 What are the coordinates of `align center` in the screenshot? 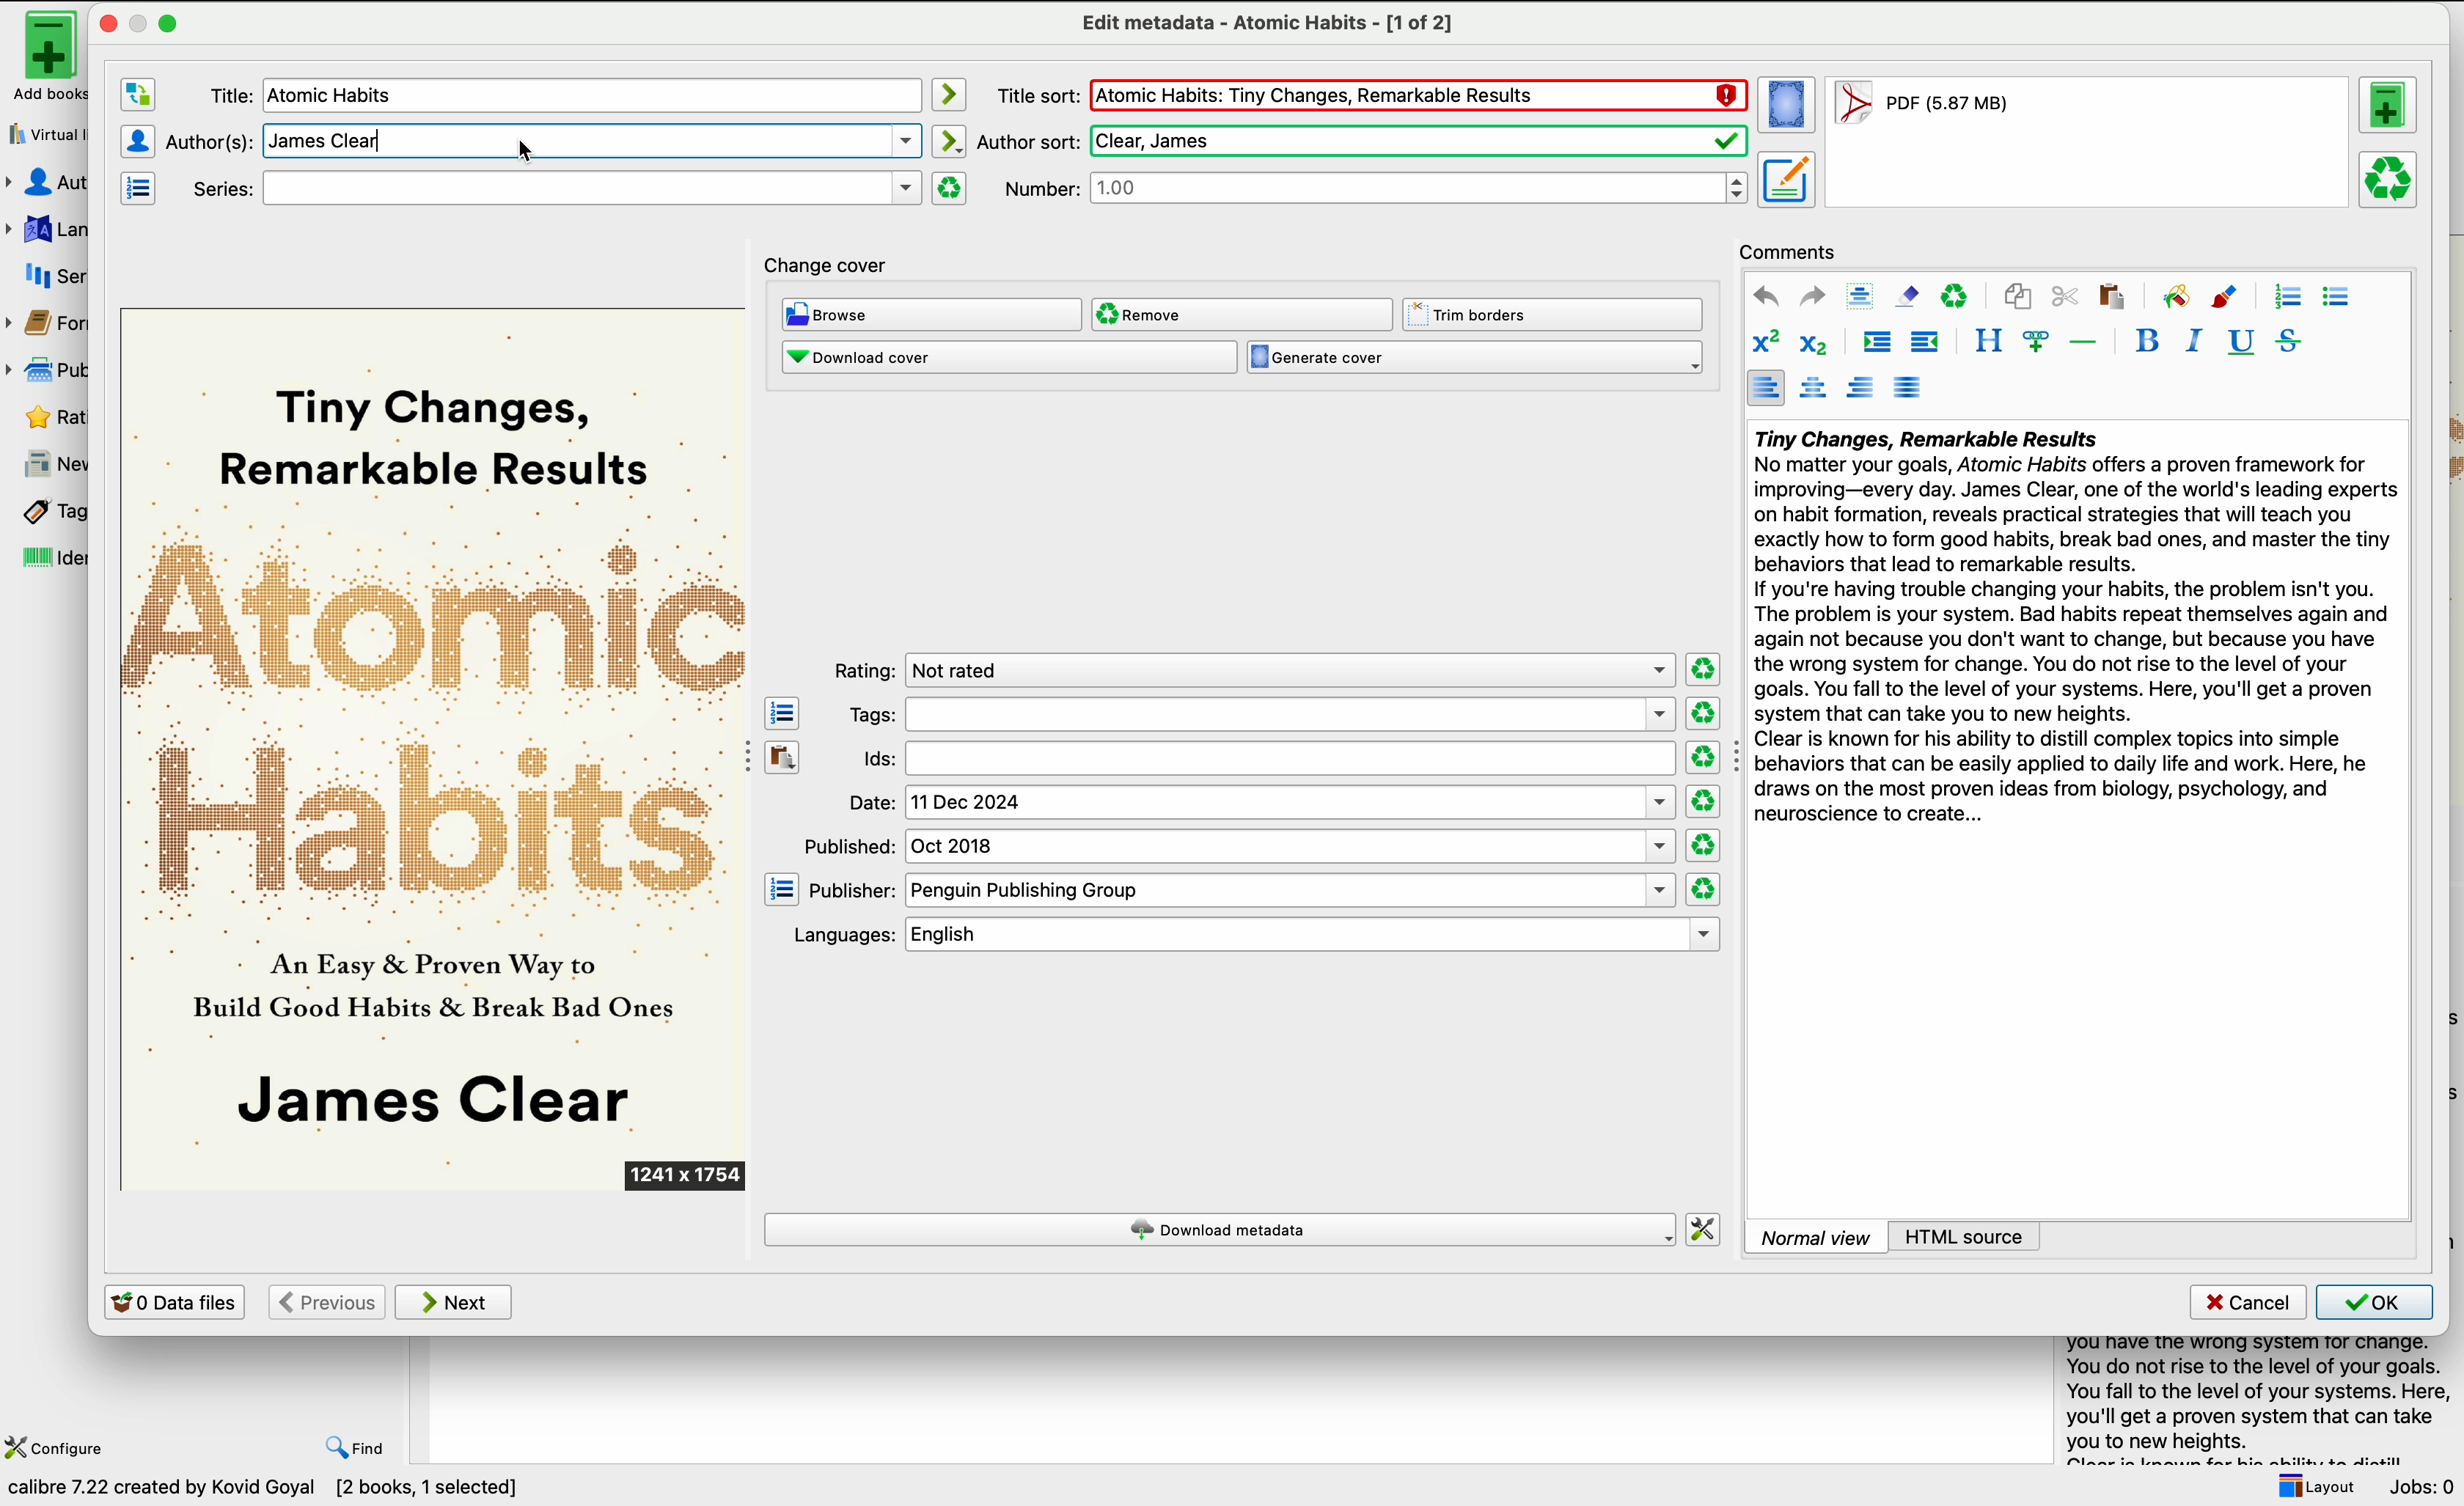 It's located at (1813, 389).